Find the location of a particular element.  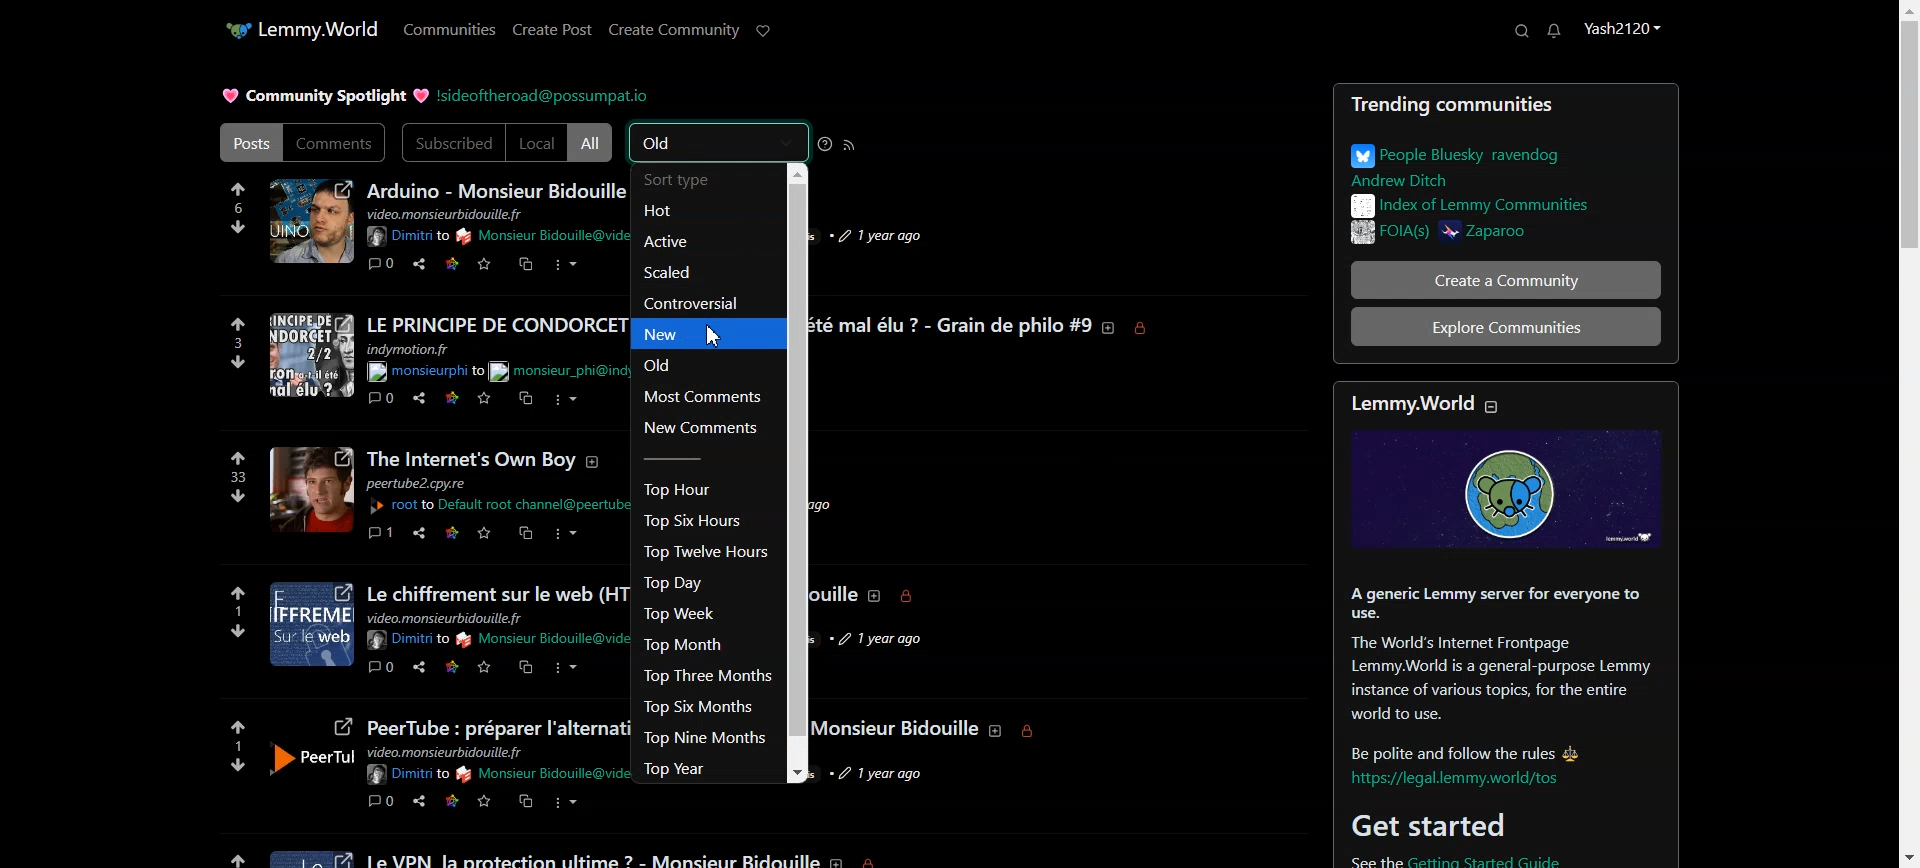

 is located at coordinates (379, 532).